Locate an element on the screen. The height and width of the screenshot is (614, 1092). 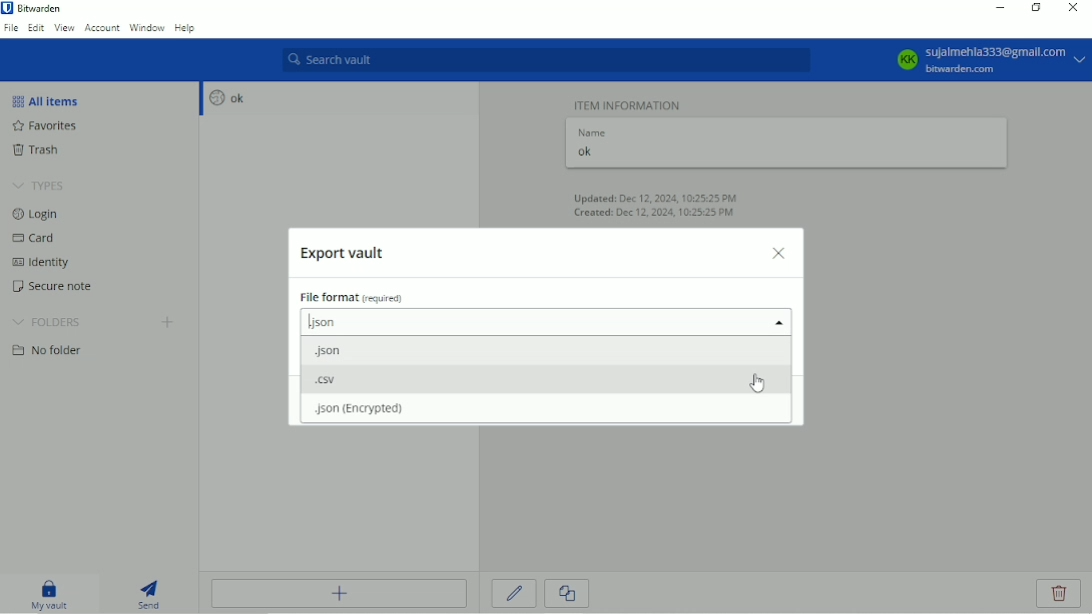
Login is located at coordinates (36, 214).